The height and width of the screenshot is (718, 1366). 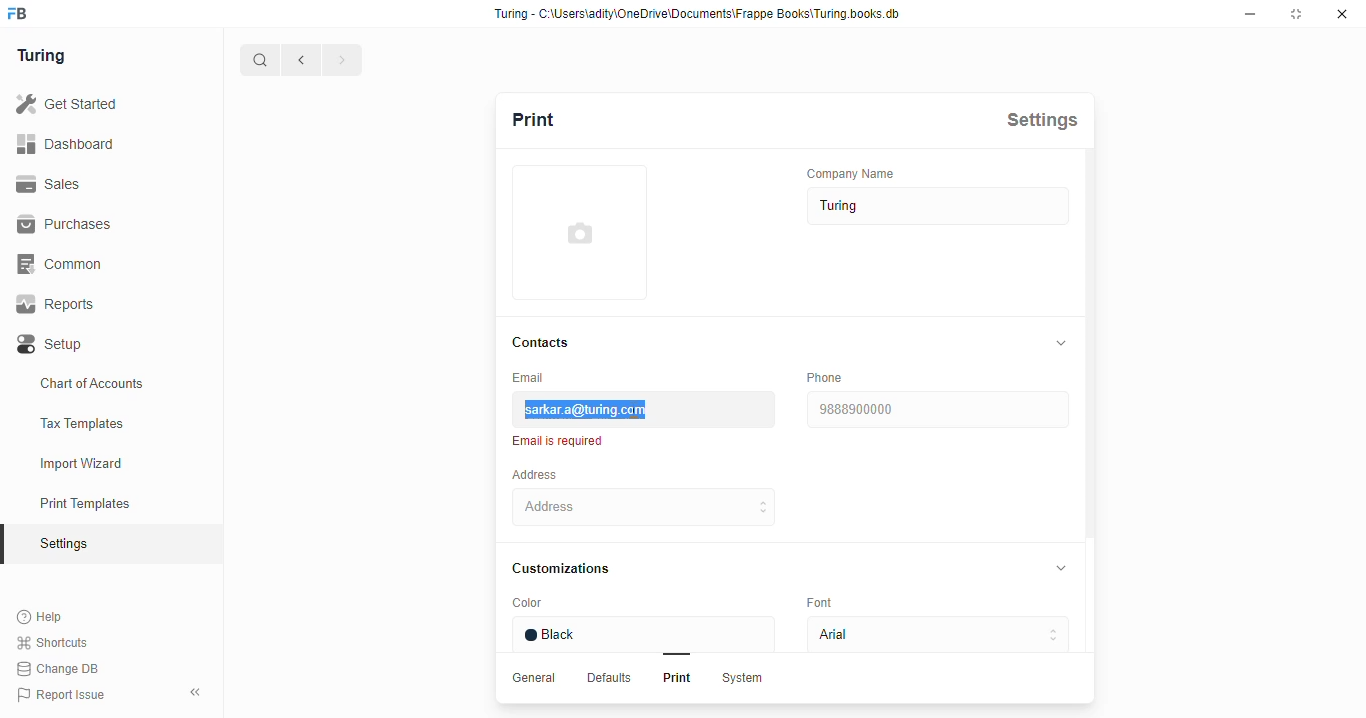 What do you see at coordinates (548, 474) in the screenshot?
I see `‘Address` at bounding box center [548, 474].